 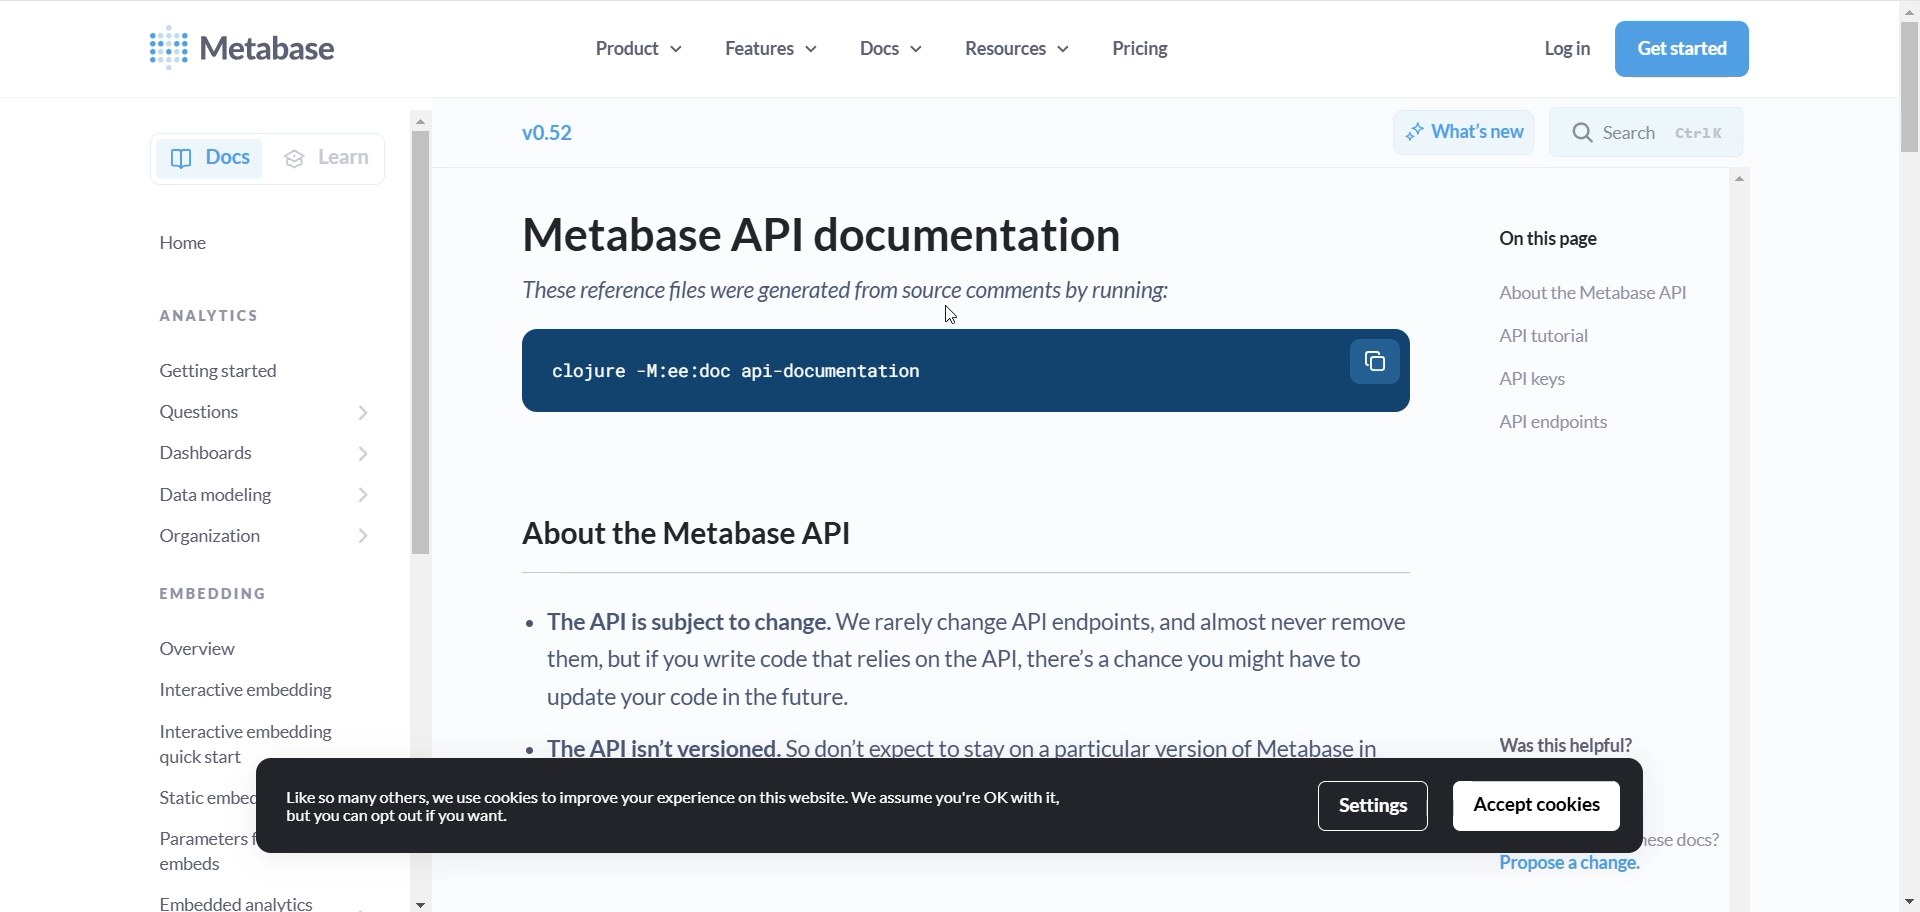 I want to click on heading, so click(x=904, y=239).